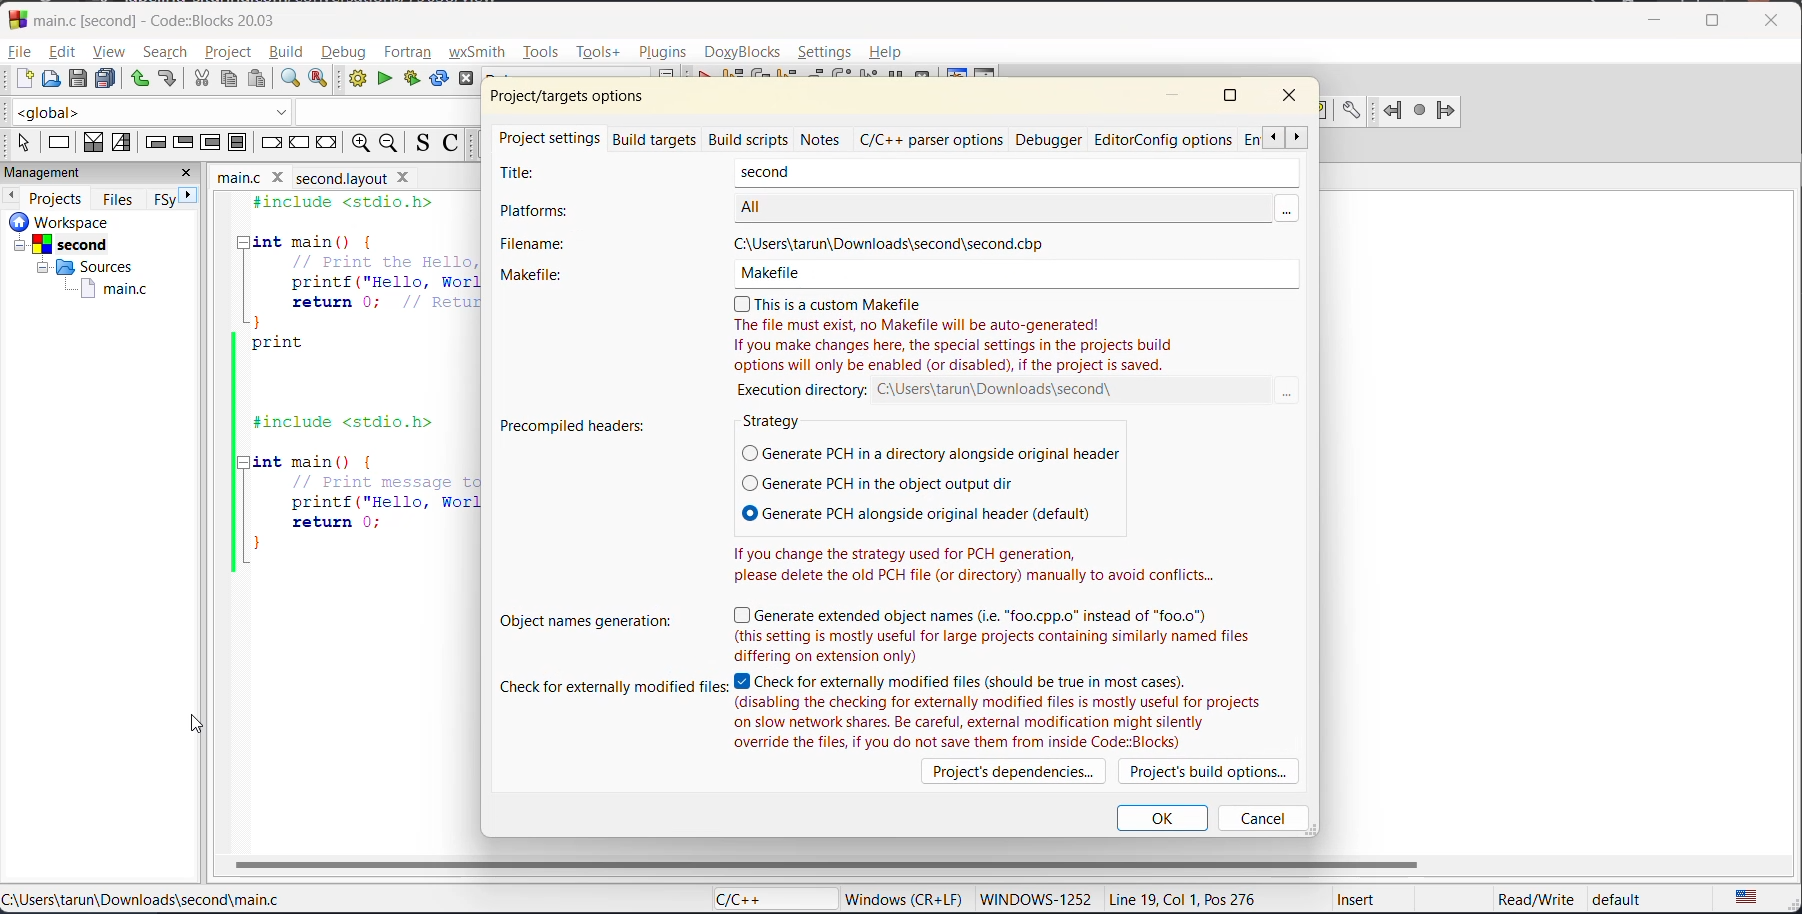 Image resolution: width=1802 pixels, height=914 pixels. Describe the element at coordinates (998, 633) in the screenshot. I see `generate extended object names` at that location.